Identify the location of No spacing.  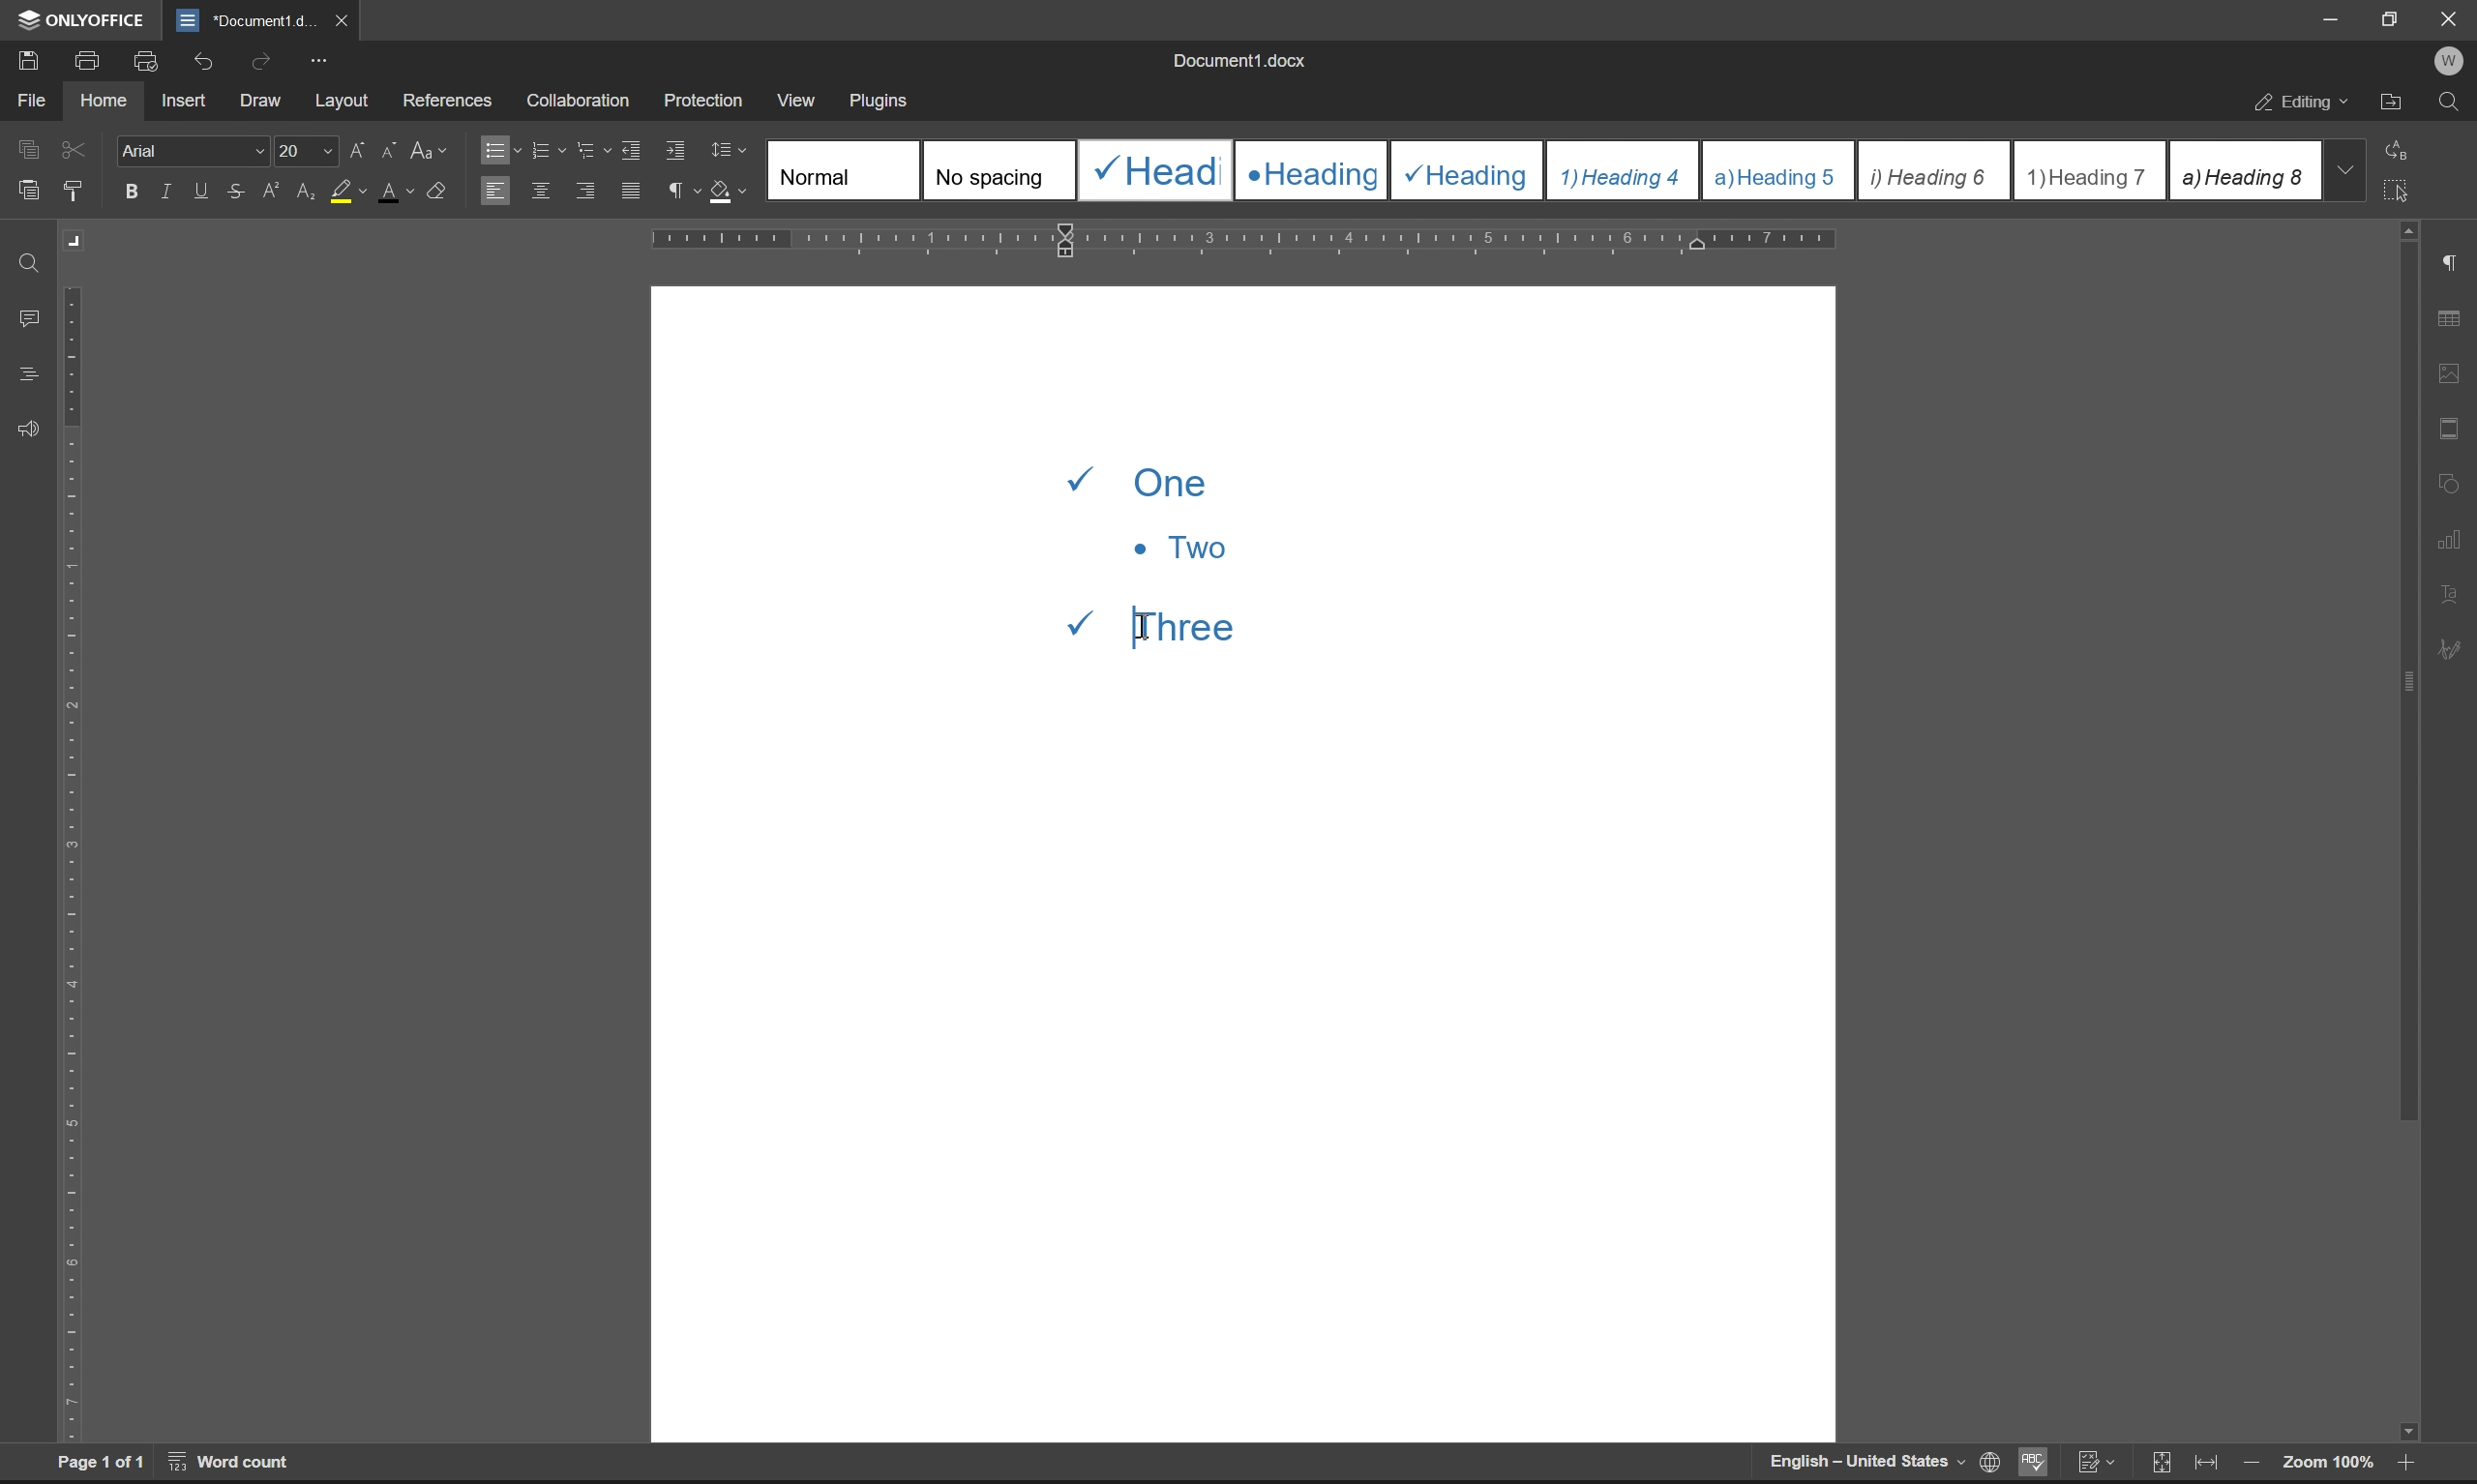
(997, 170).